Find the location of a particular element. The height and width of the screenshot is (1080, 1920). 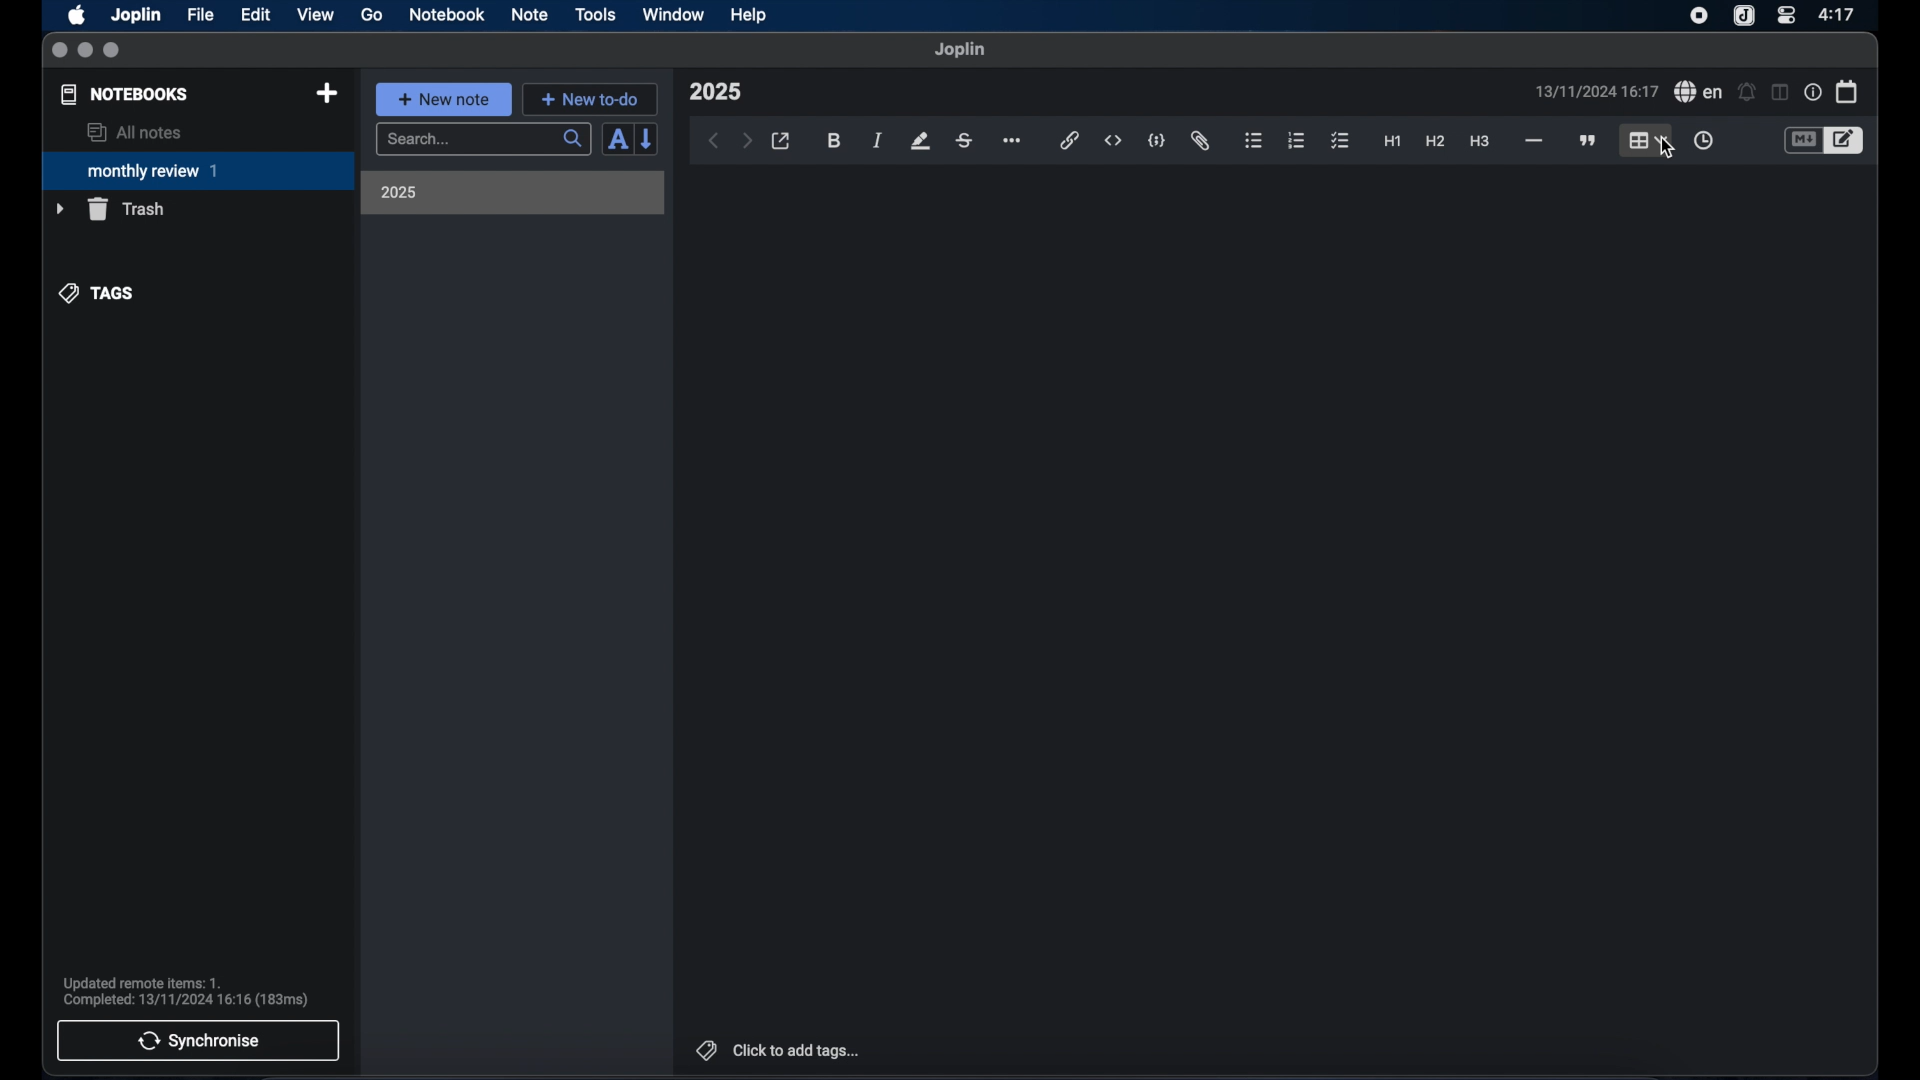

control center is located at coordinates (1785, 14).